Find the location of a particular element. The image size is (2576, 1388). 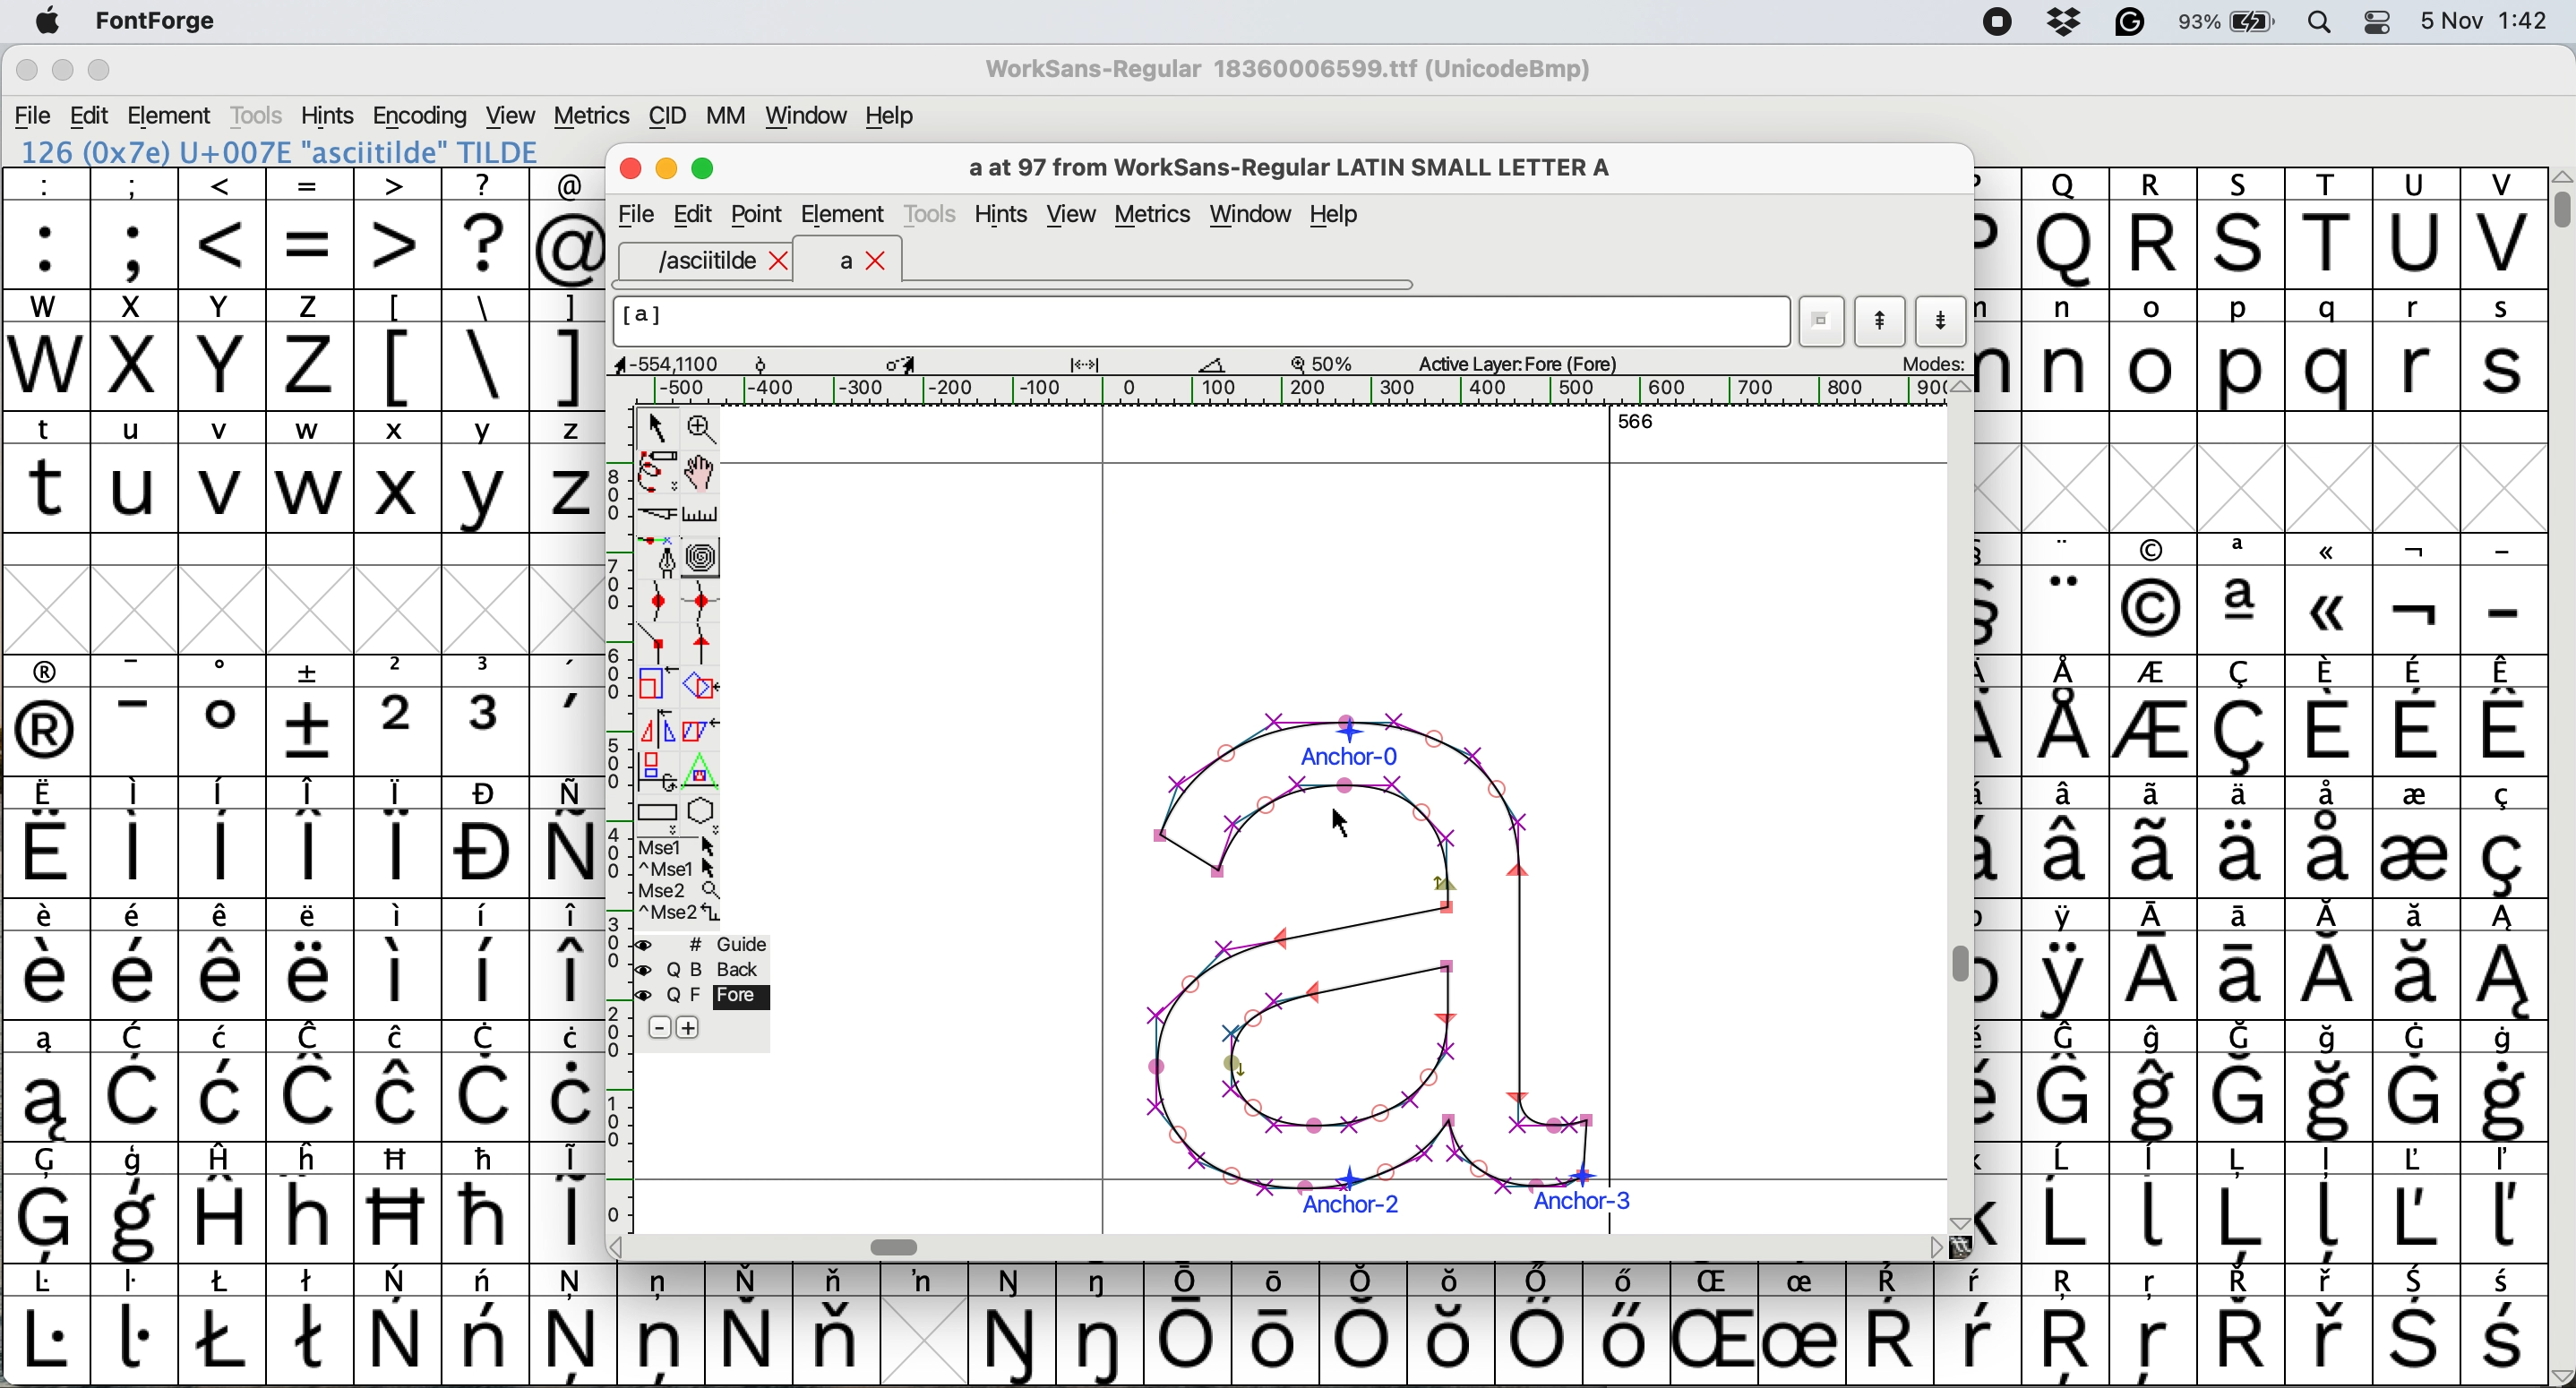

cursor is located at coordinates (1347, 828).